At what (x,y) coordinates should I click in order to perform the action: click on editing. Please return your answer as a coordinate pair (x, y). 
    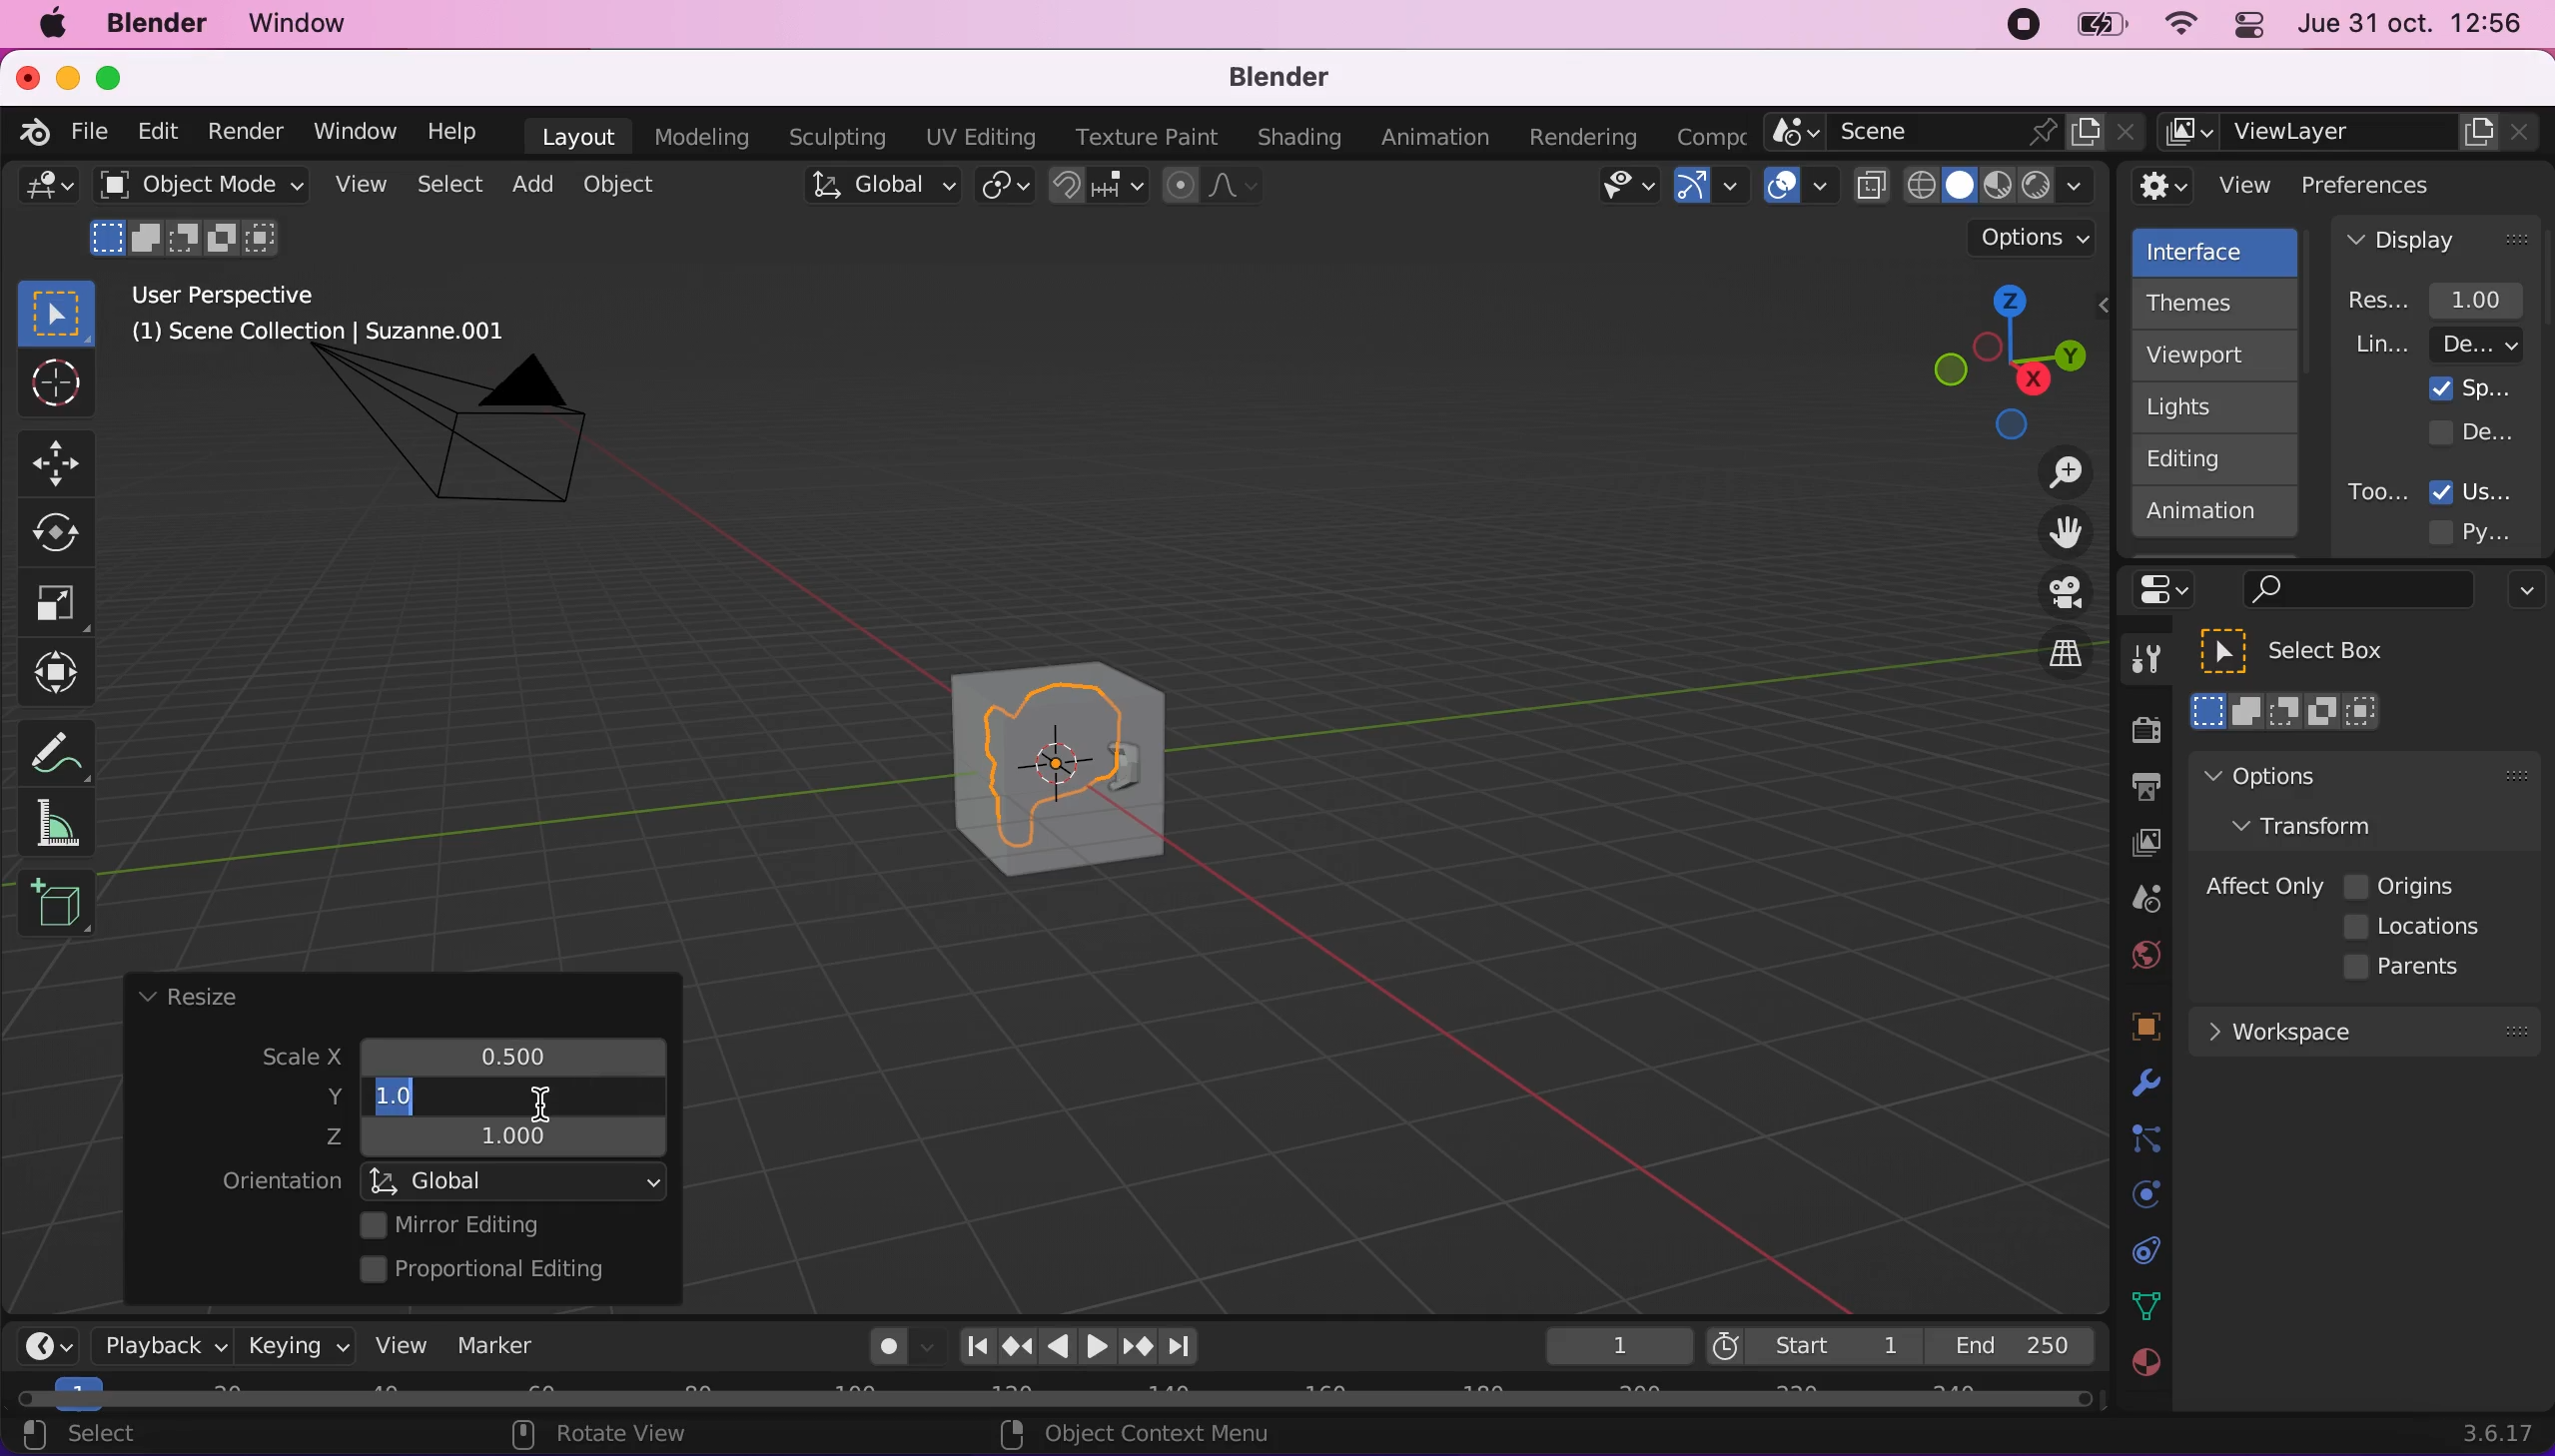
    Looking at the image, I should click on (2205, 458).